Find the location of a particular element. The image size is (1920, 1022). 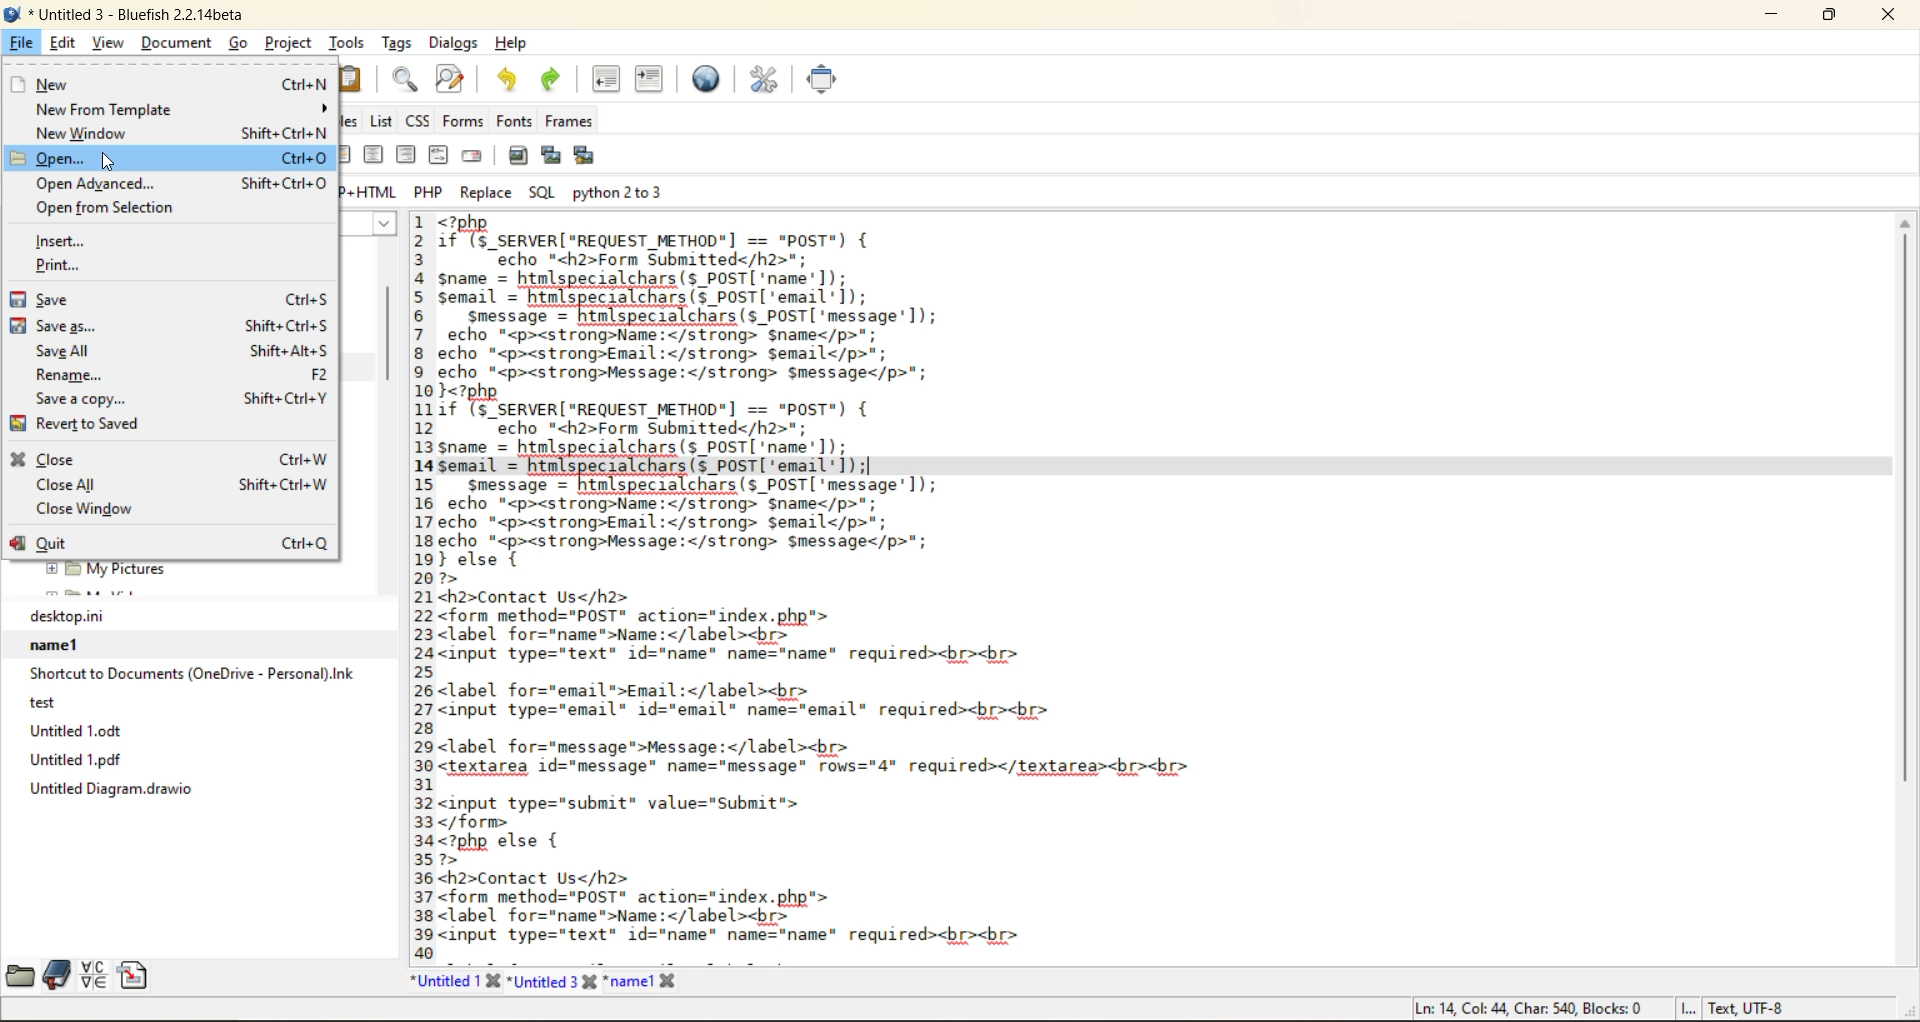

desktop.ini is located at coordinates (199, 616).